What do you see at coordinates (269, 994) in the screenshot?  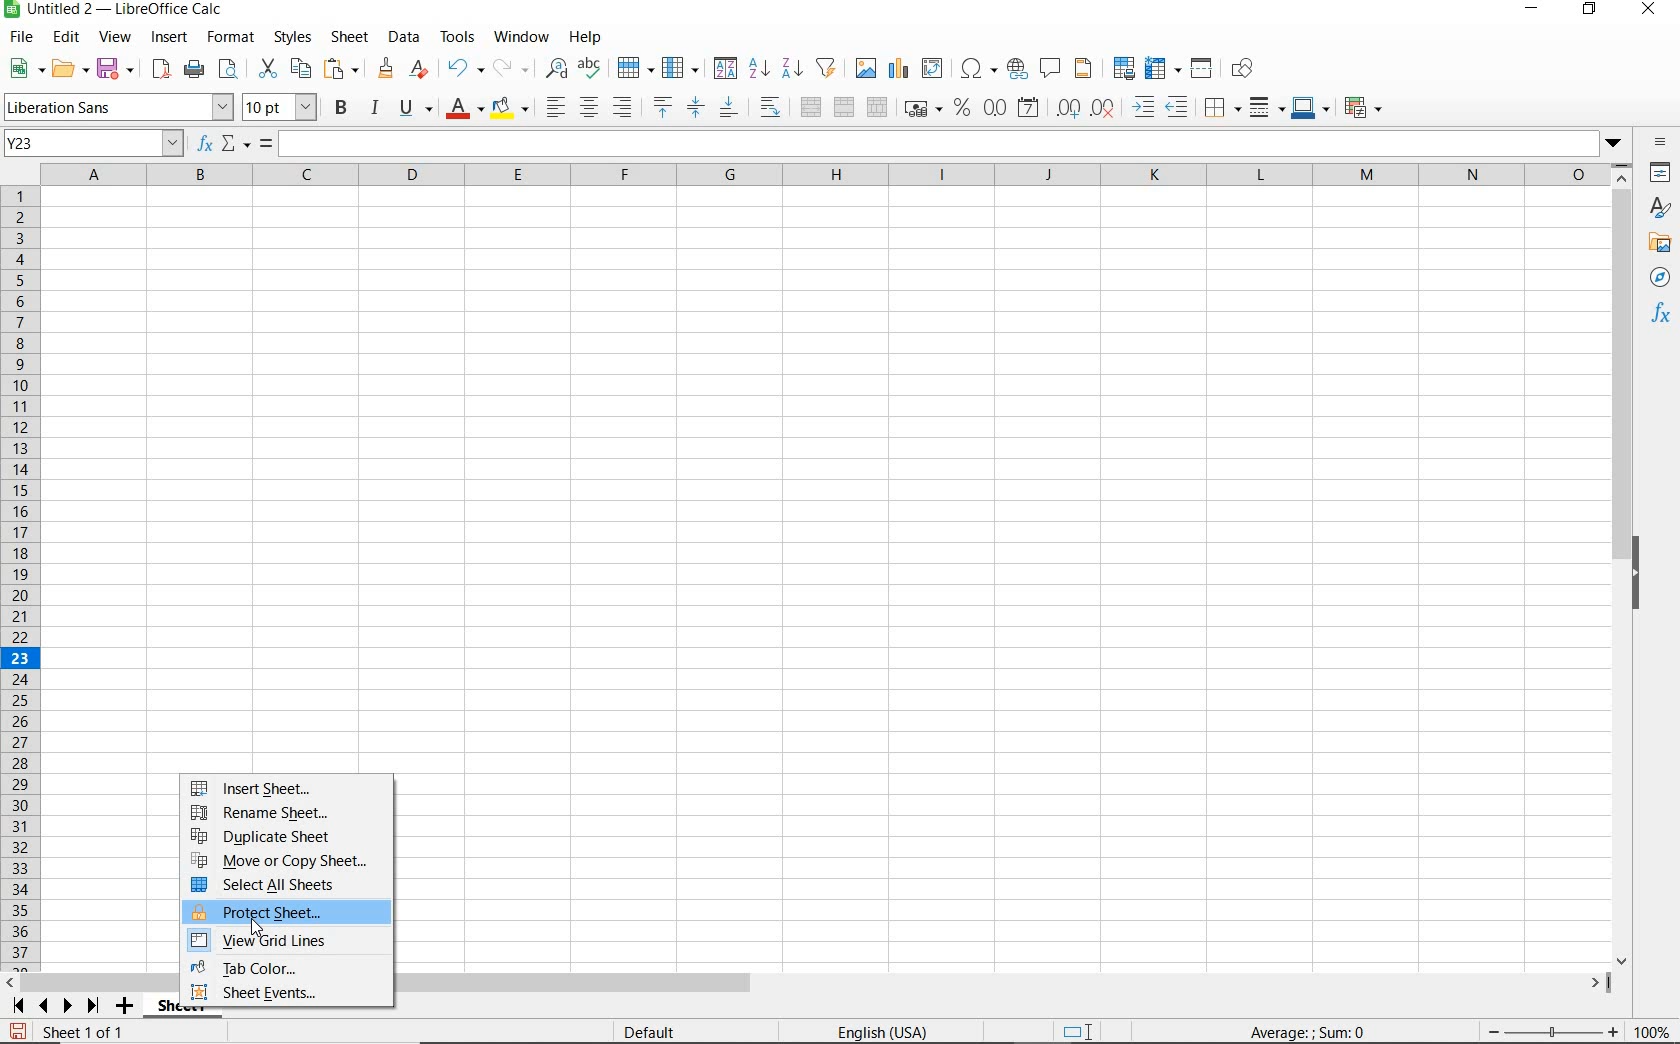 I see `SHEET EVENTS` at bounding box center [269, 994].